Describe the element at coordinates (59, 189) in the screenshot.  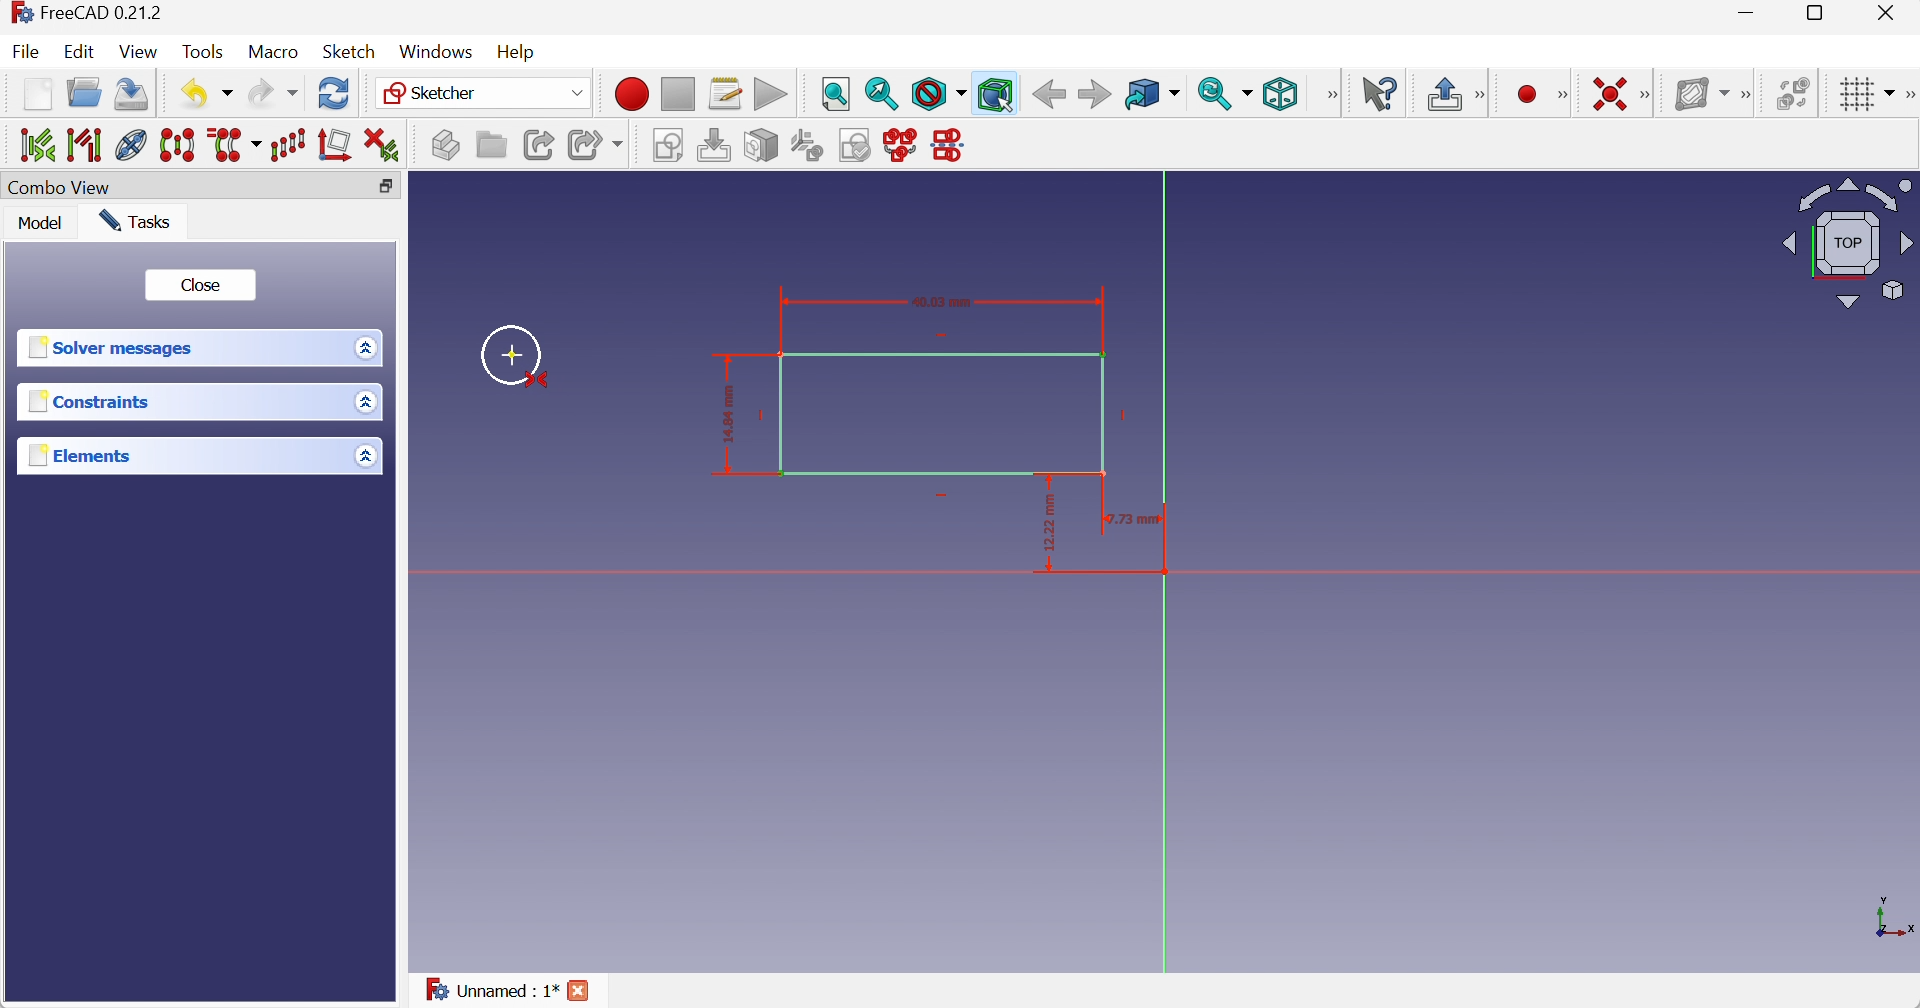
I see `Combo View` at that location.